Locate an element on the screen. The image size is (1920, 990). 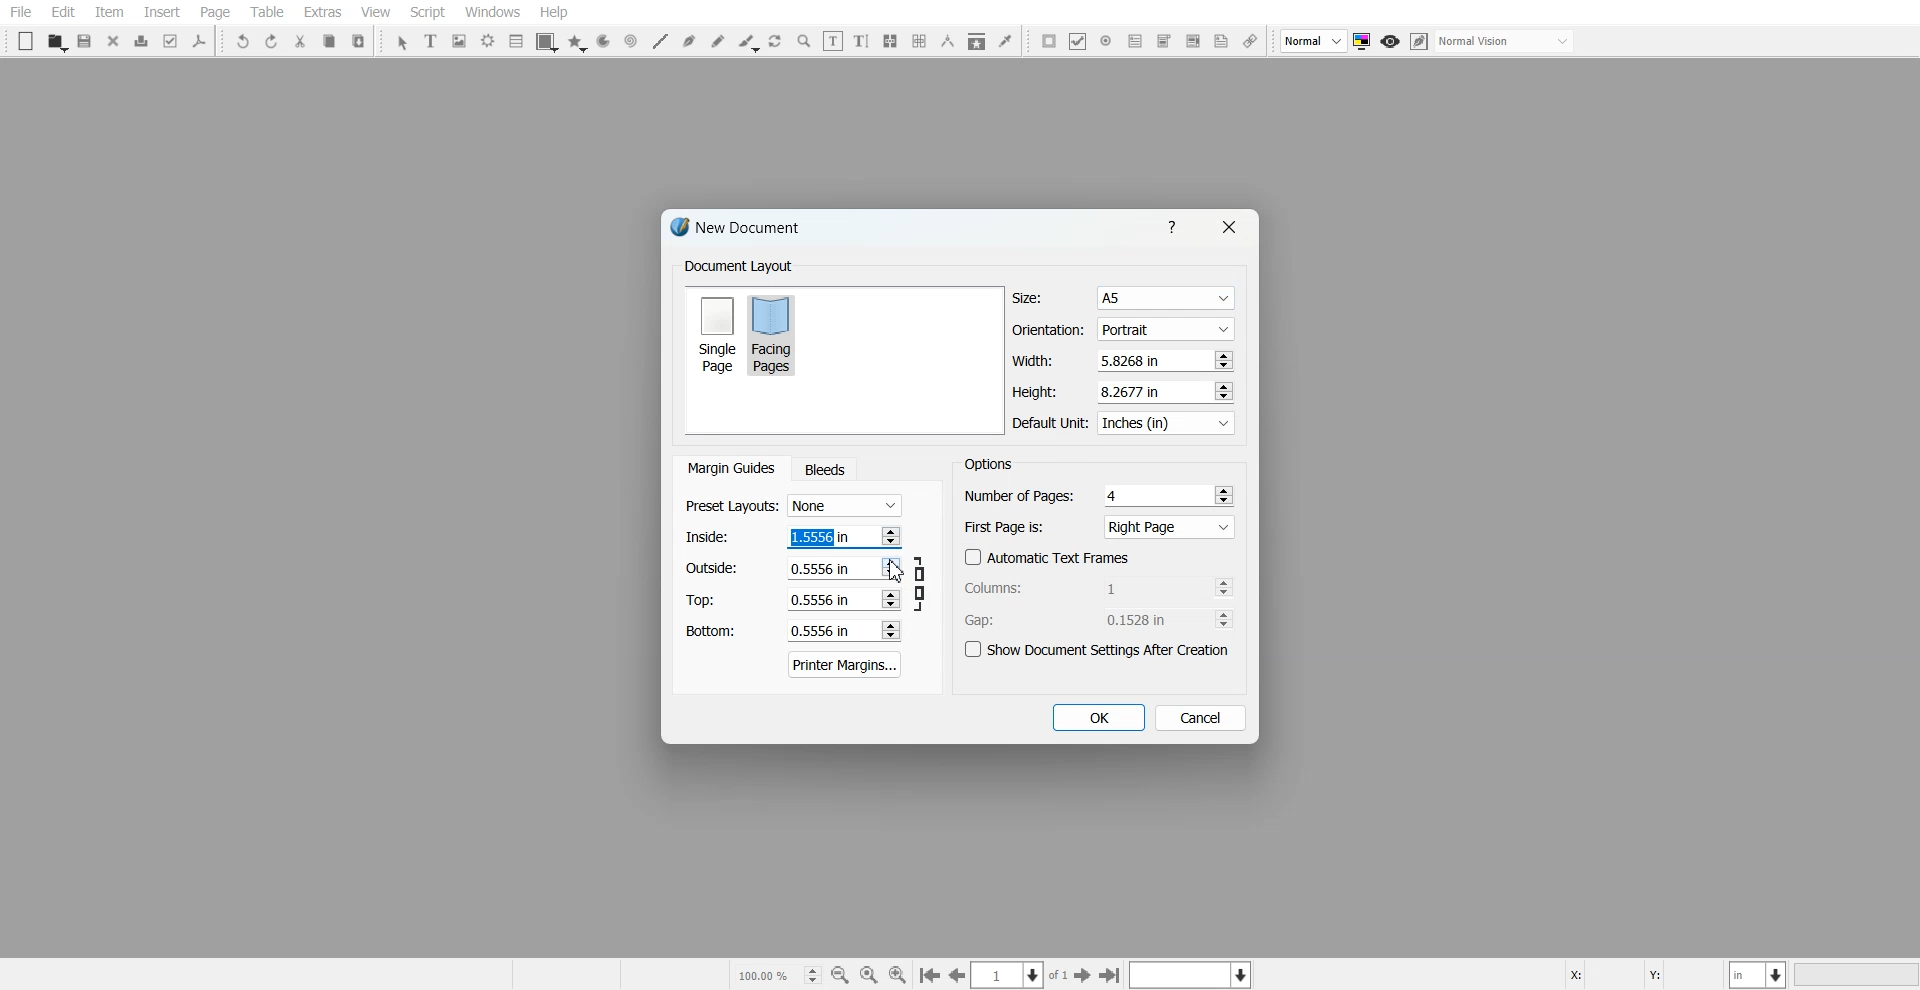
Render Frame is located at coordinates (488, 41).